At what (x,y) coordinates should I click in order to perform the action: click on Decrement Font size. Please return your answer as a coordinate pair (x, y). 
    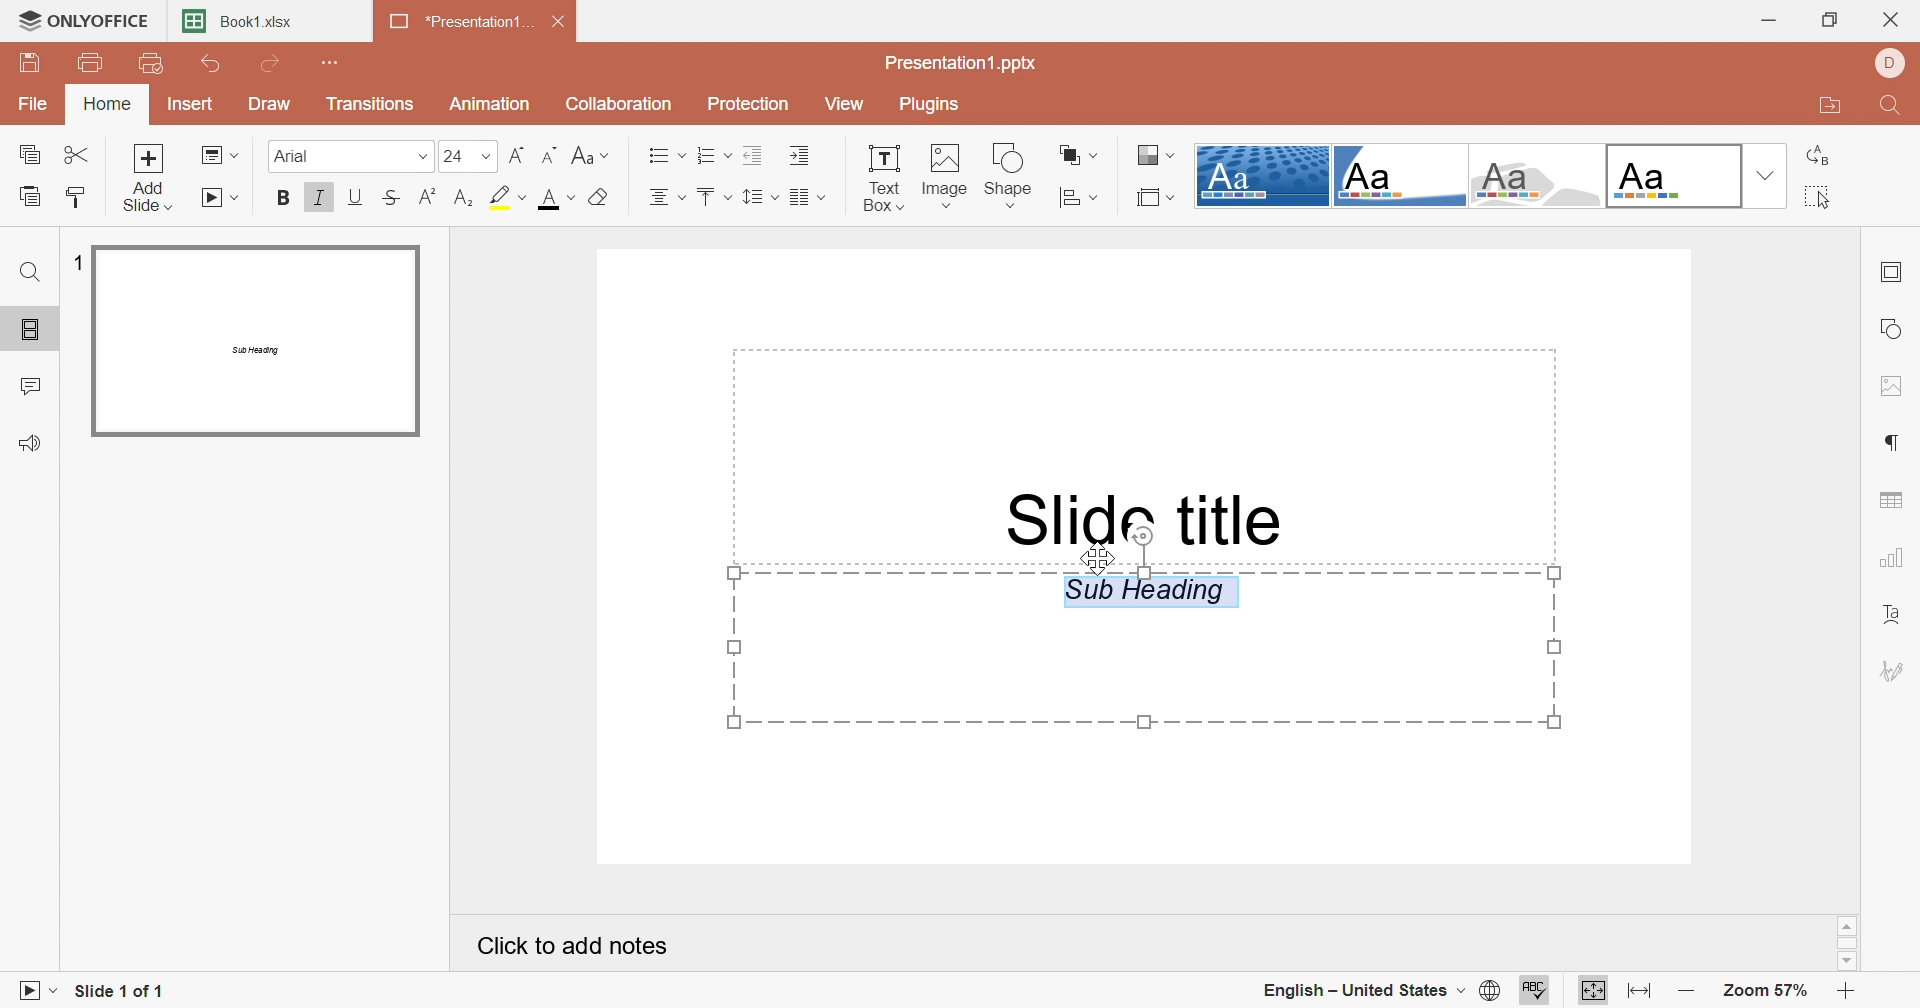
    Looking at the image, I should click on (516, 153).